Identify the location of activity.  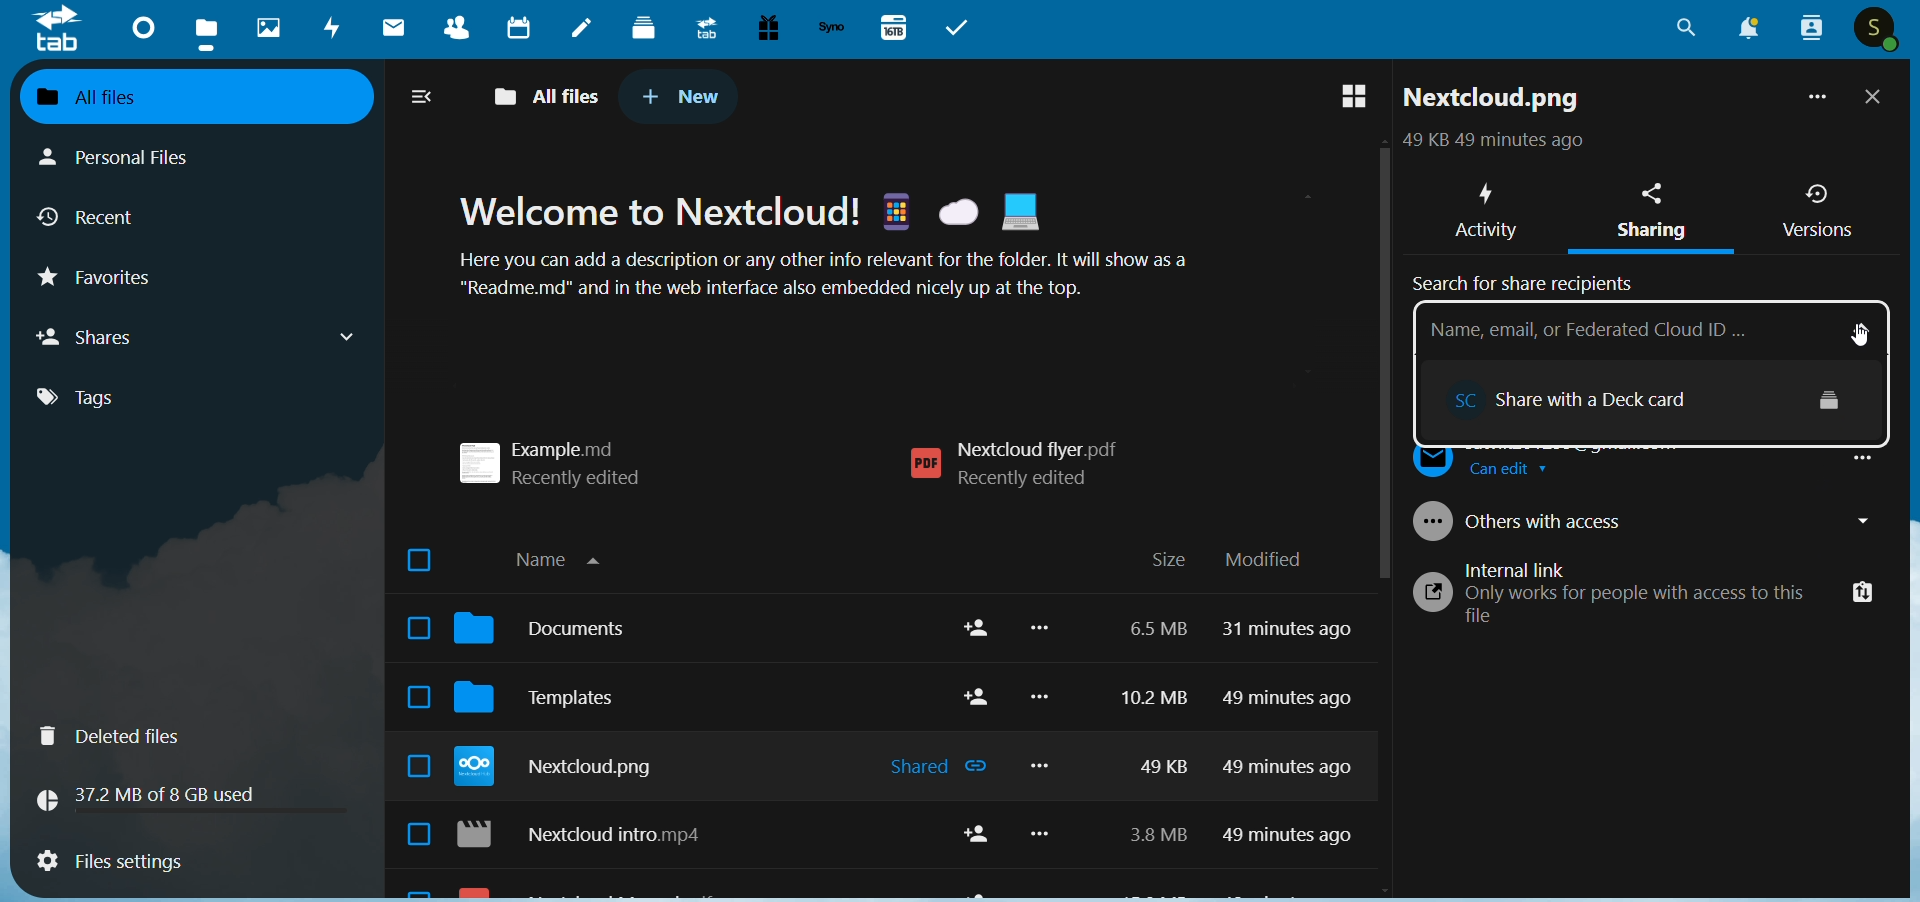
(1483, 206).